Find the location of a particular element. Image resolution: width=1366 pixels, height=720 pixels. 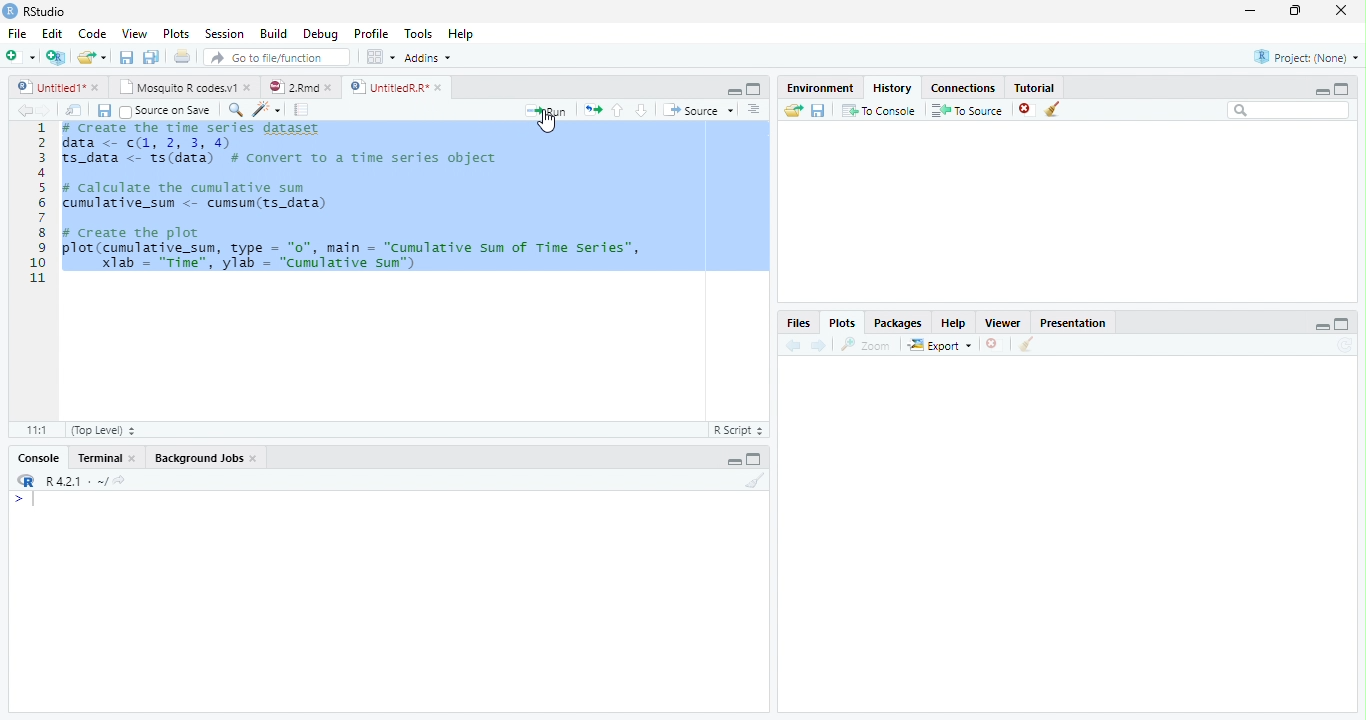

Alignment is located at coordinates (754, 110).